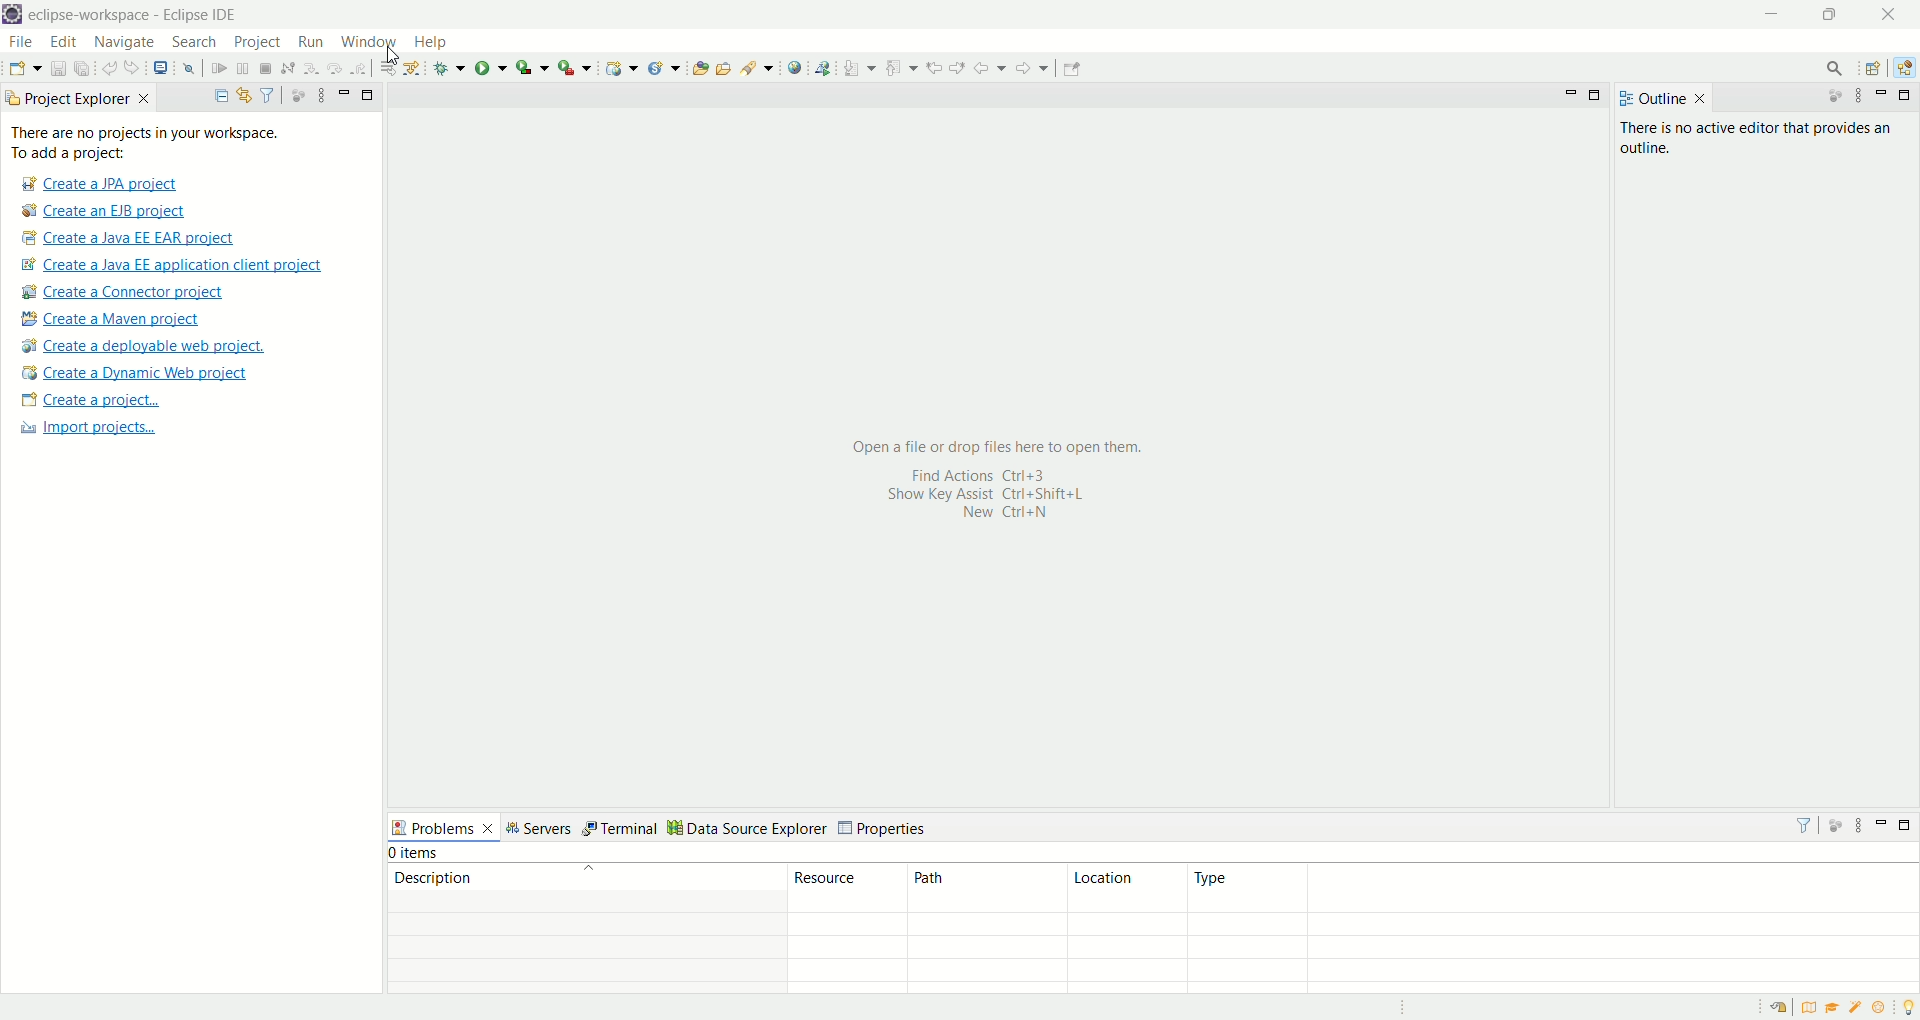 The height and width of the screenshot is (1020, 1920). I want to click on search, so click(195, 42).